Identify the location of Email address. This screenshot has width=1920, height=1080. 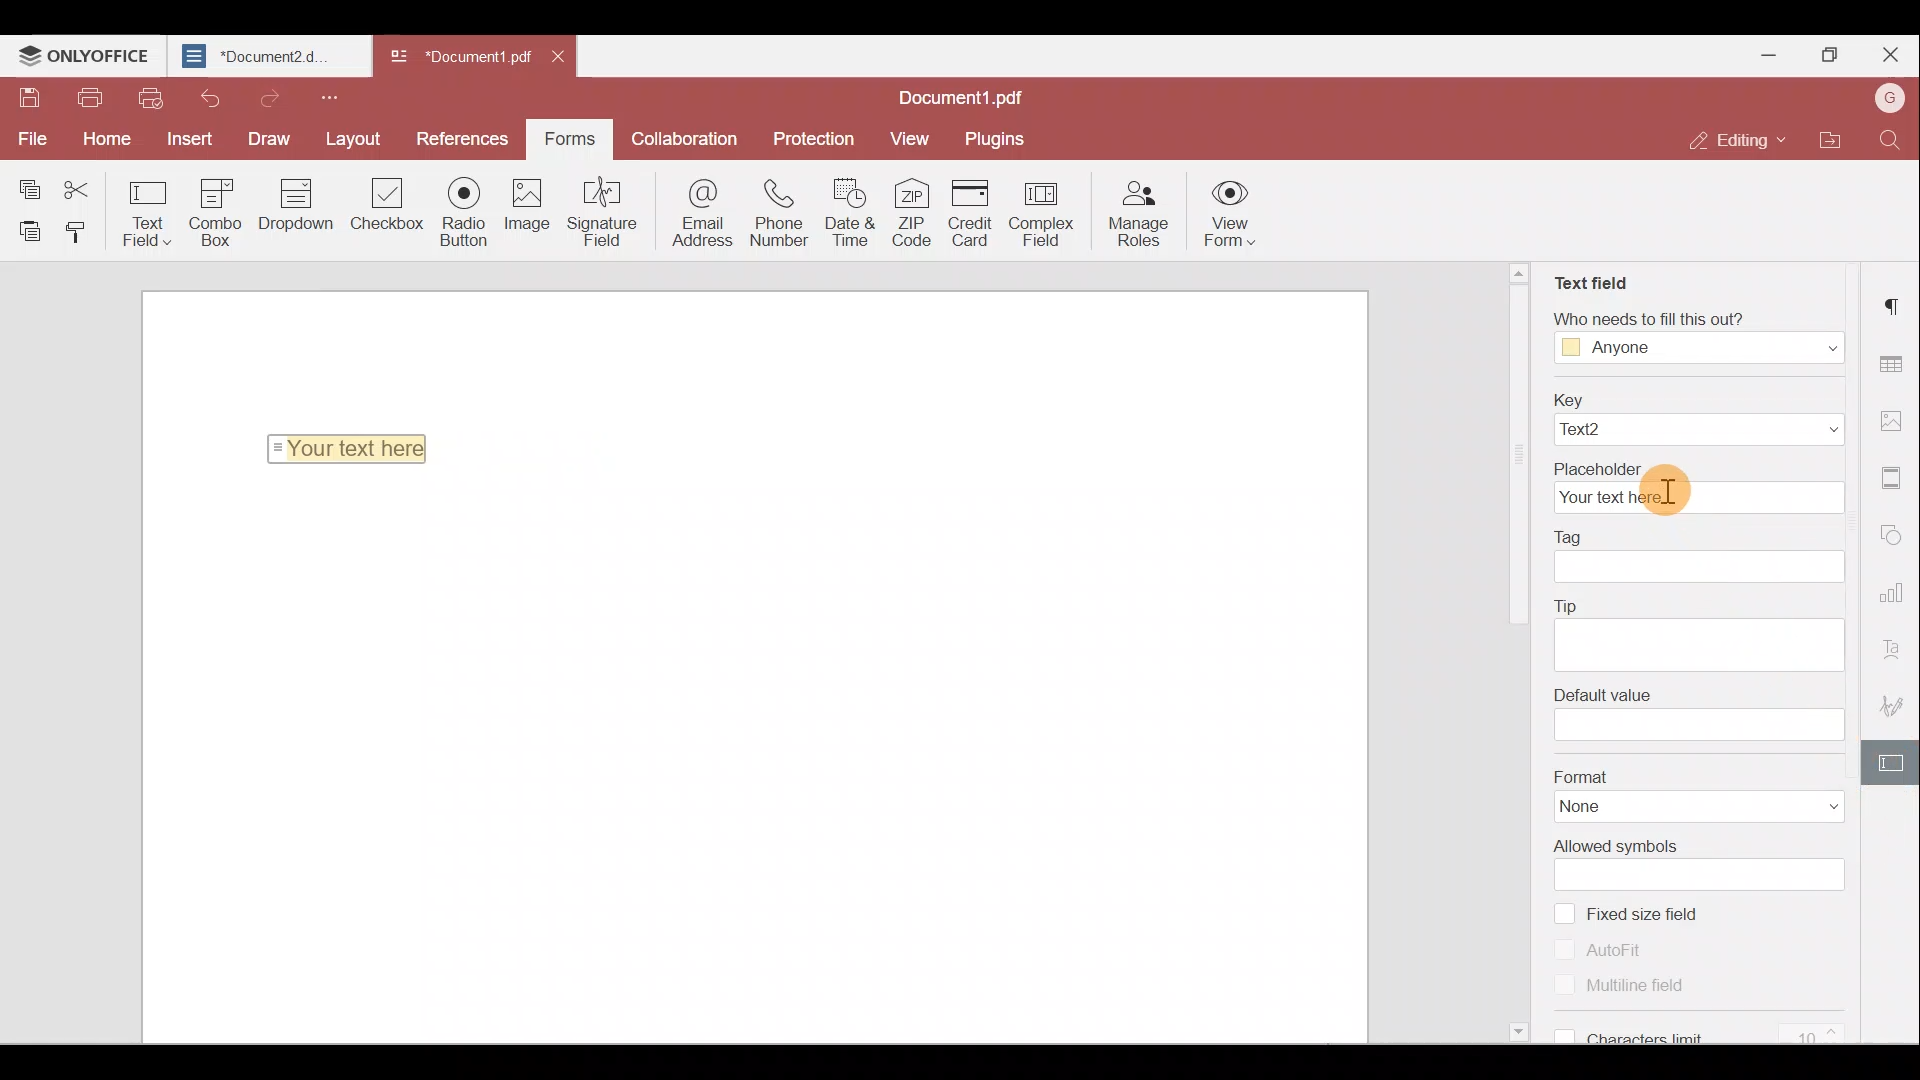
(694, 214).